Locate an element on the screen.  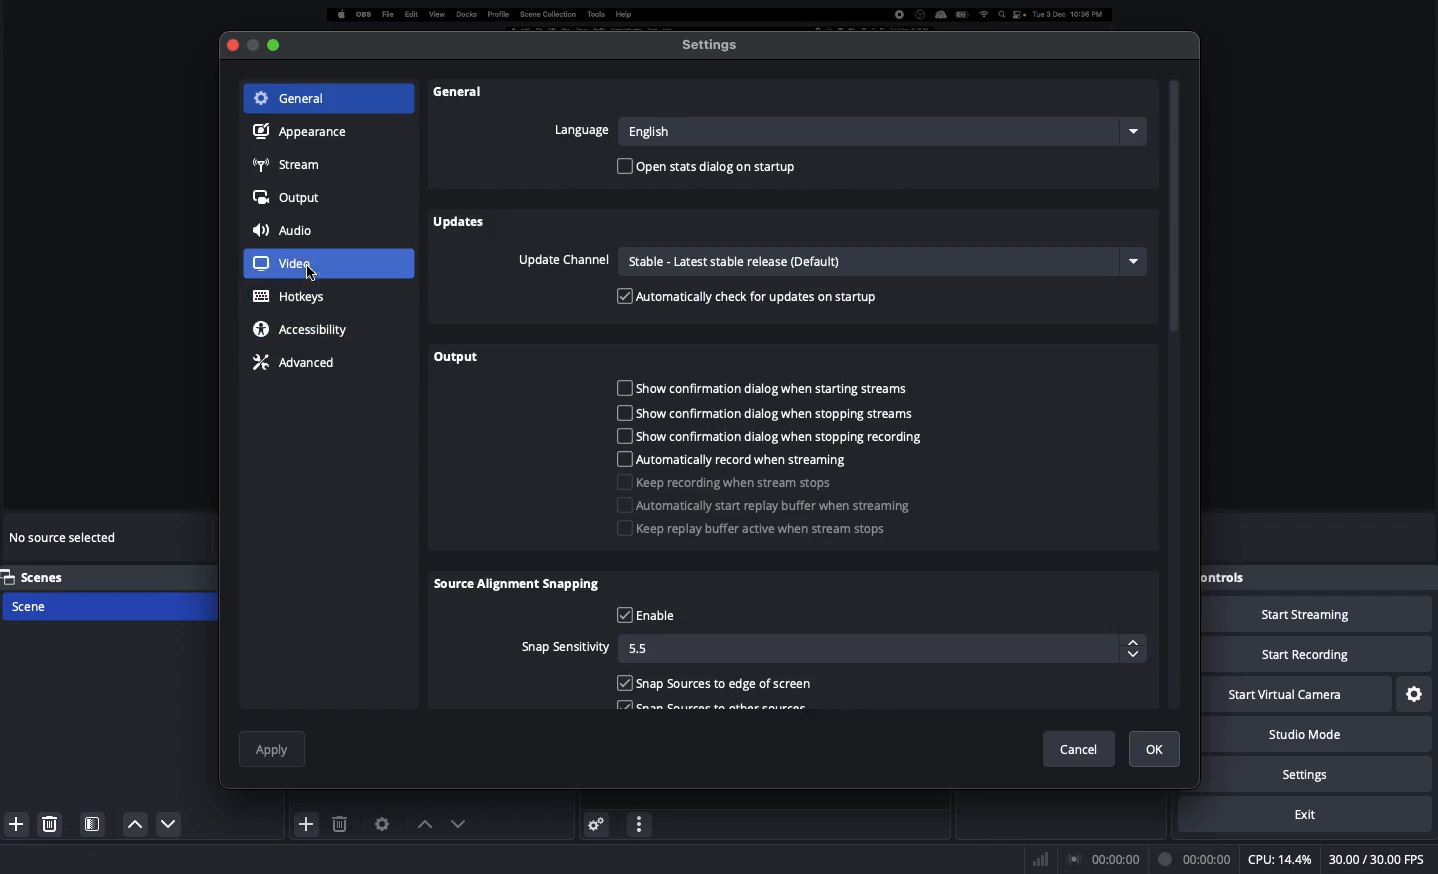
Move up is located at coordinates (421, 824).